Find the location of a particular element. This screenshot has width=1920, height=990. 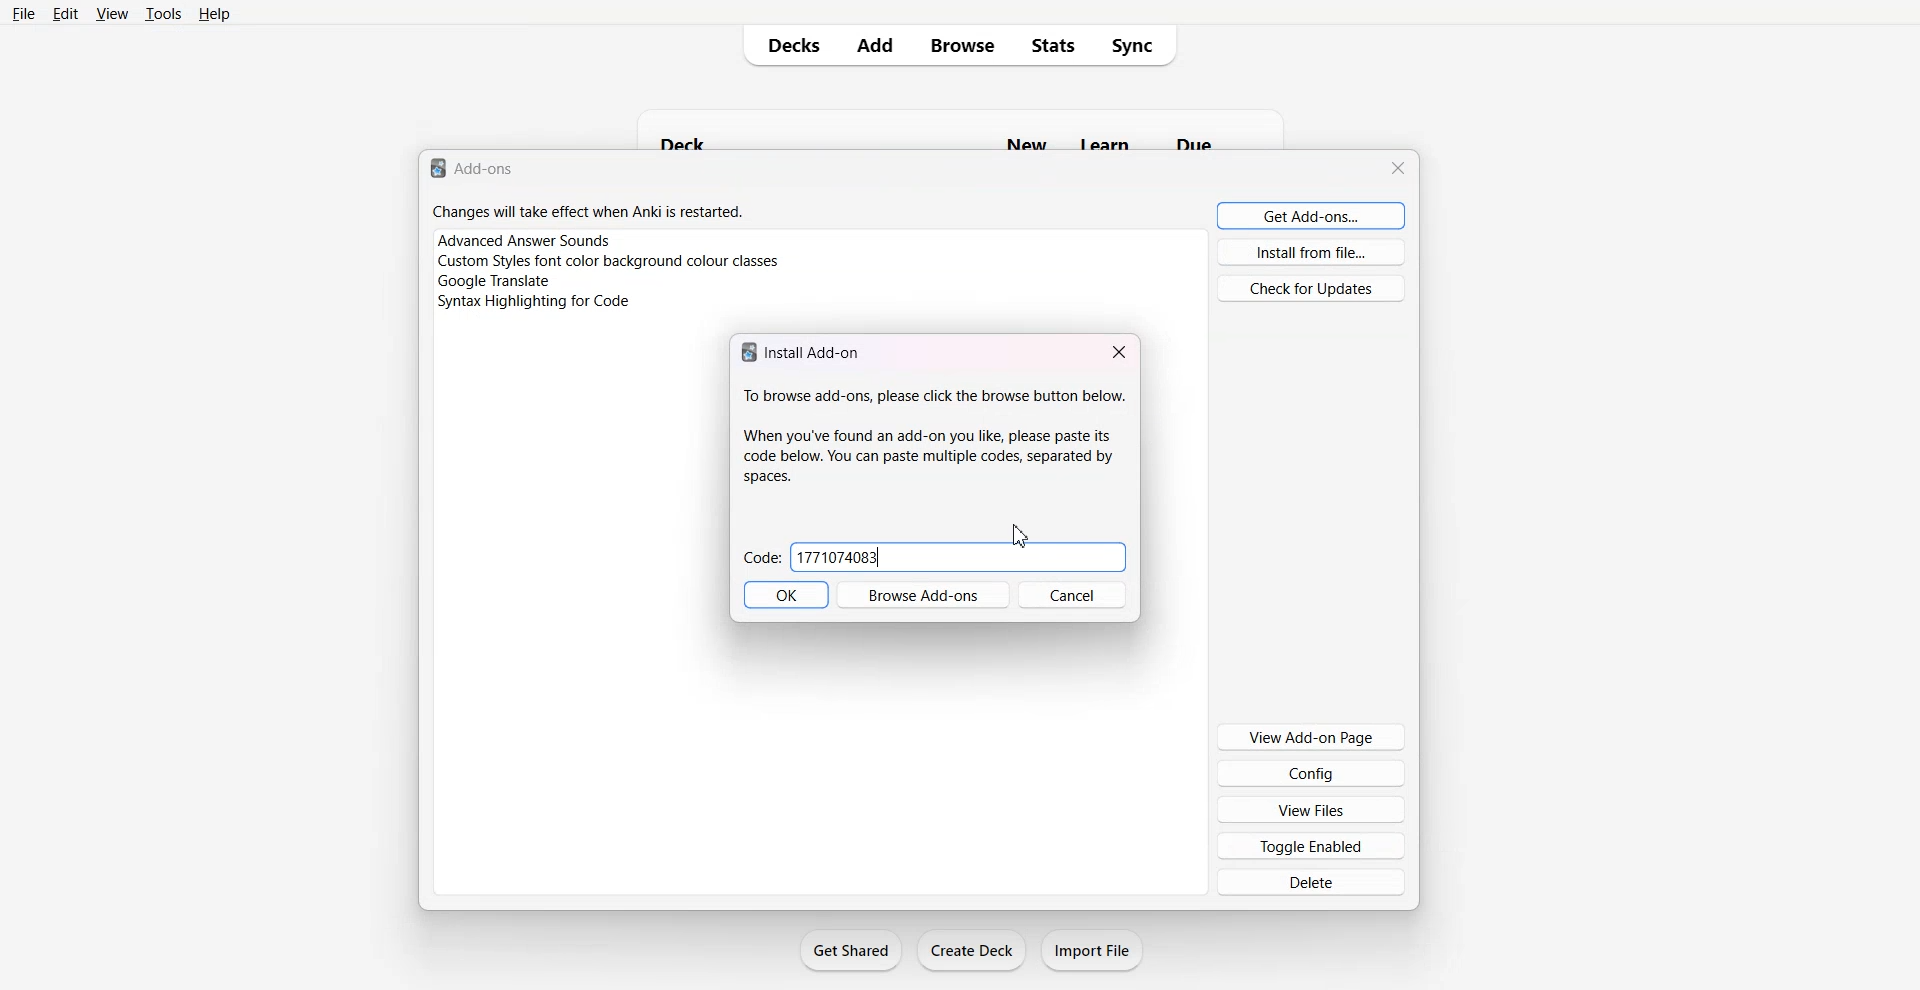

Cancel is located at coordinates (1072, 595).